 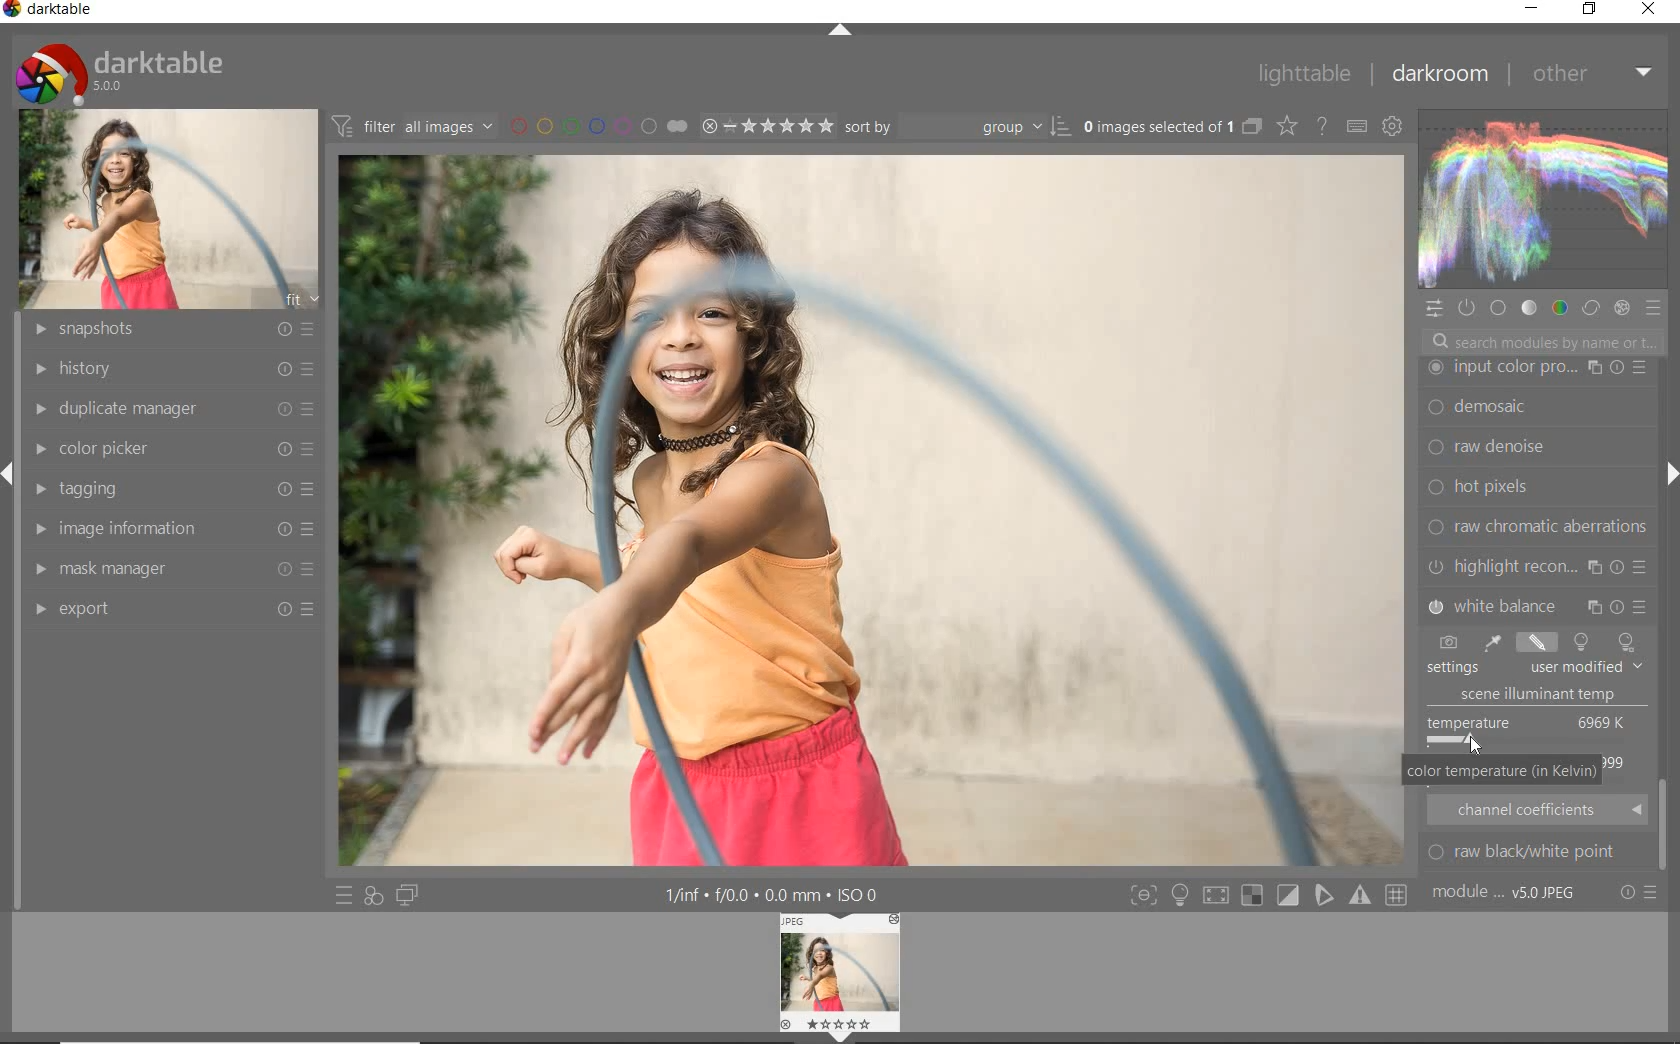 What do you see at coordinates (1443, 75) in the screenshot?
I see `darkroom` at bounding box center [1443, 75].